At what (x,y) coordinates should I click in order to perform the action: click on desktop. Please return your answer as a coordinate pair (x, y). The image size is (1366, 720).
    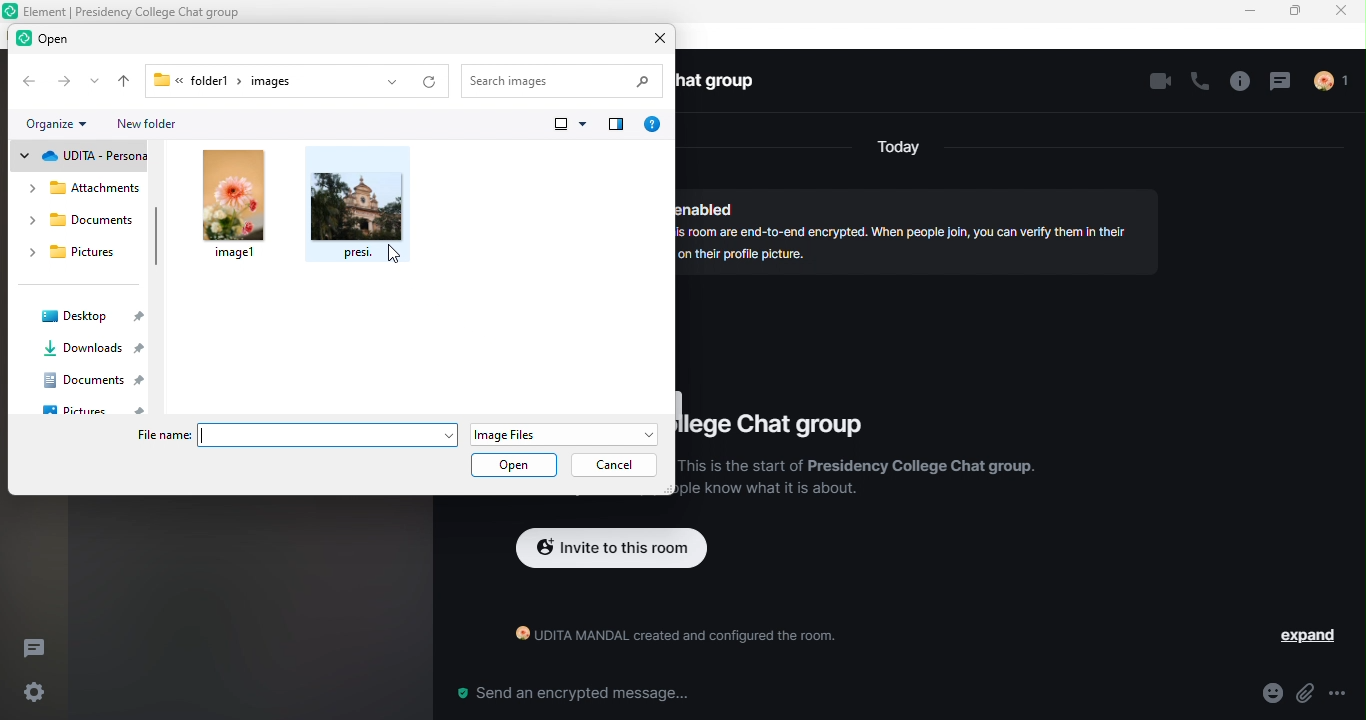
    Looking at the image, I should click on (86, 318).